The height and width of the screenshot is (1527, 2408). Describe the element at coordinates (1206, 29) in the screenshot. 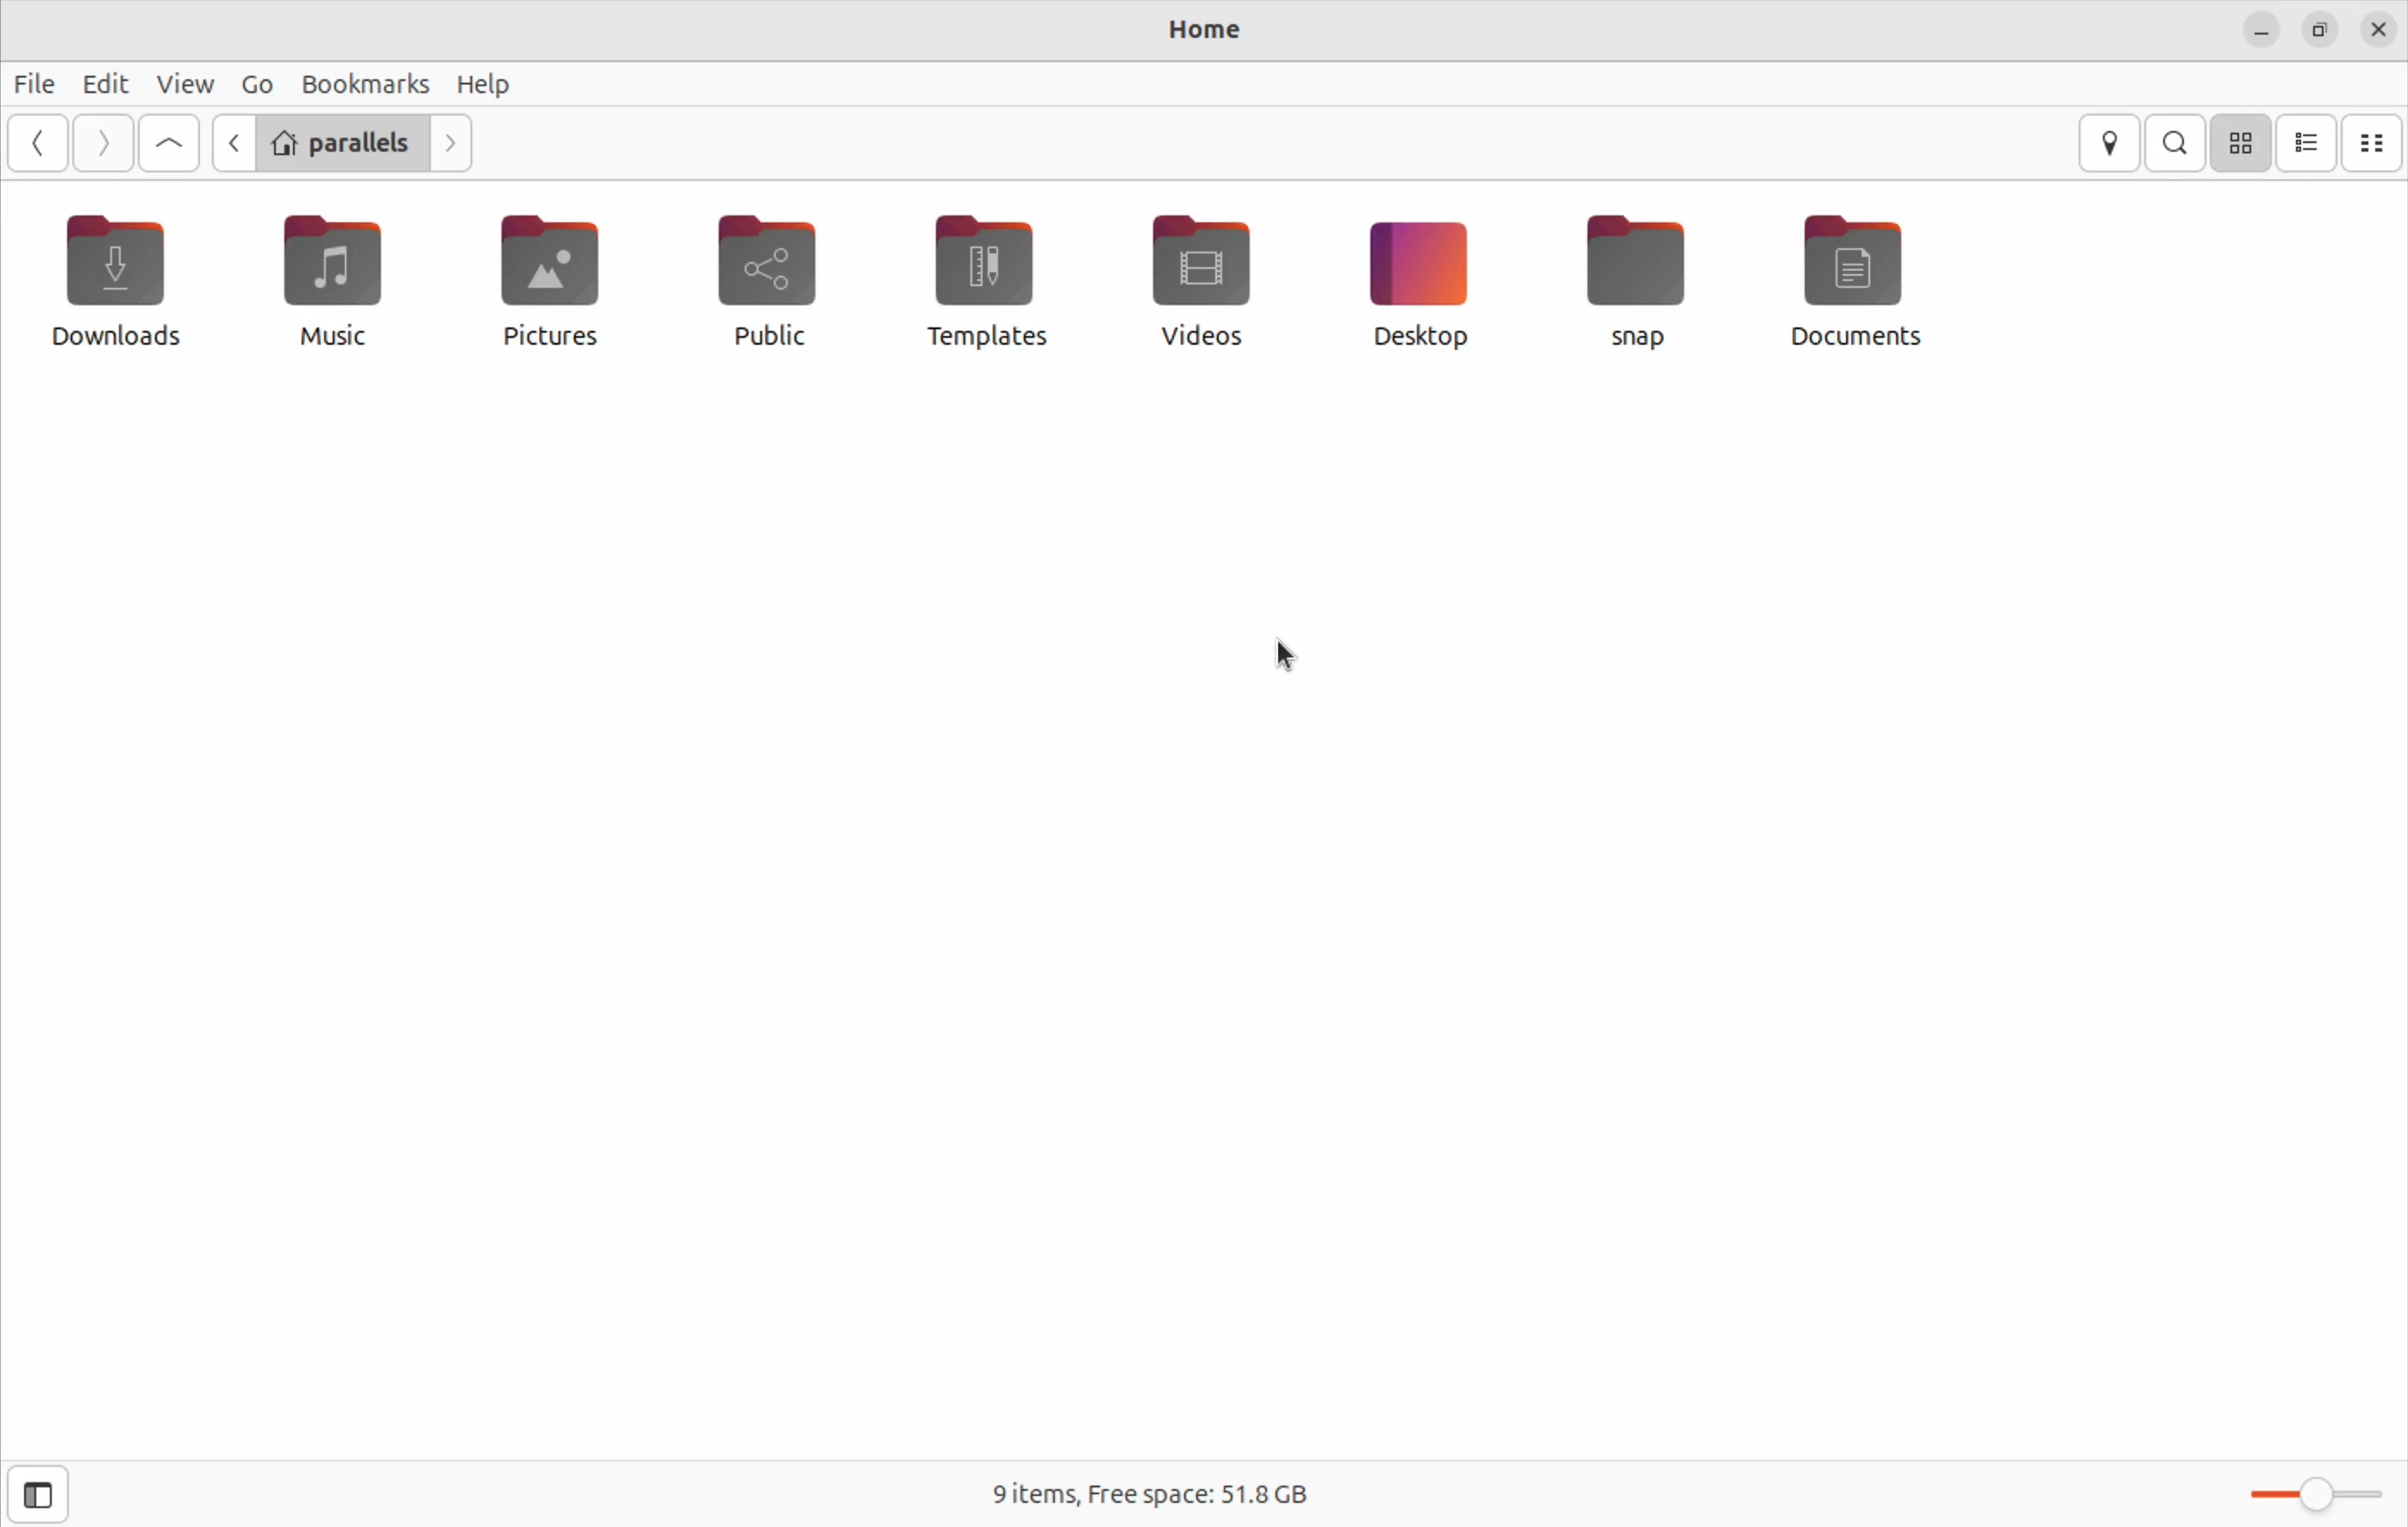

I see `Home` at that location.